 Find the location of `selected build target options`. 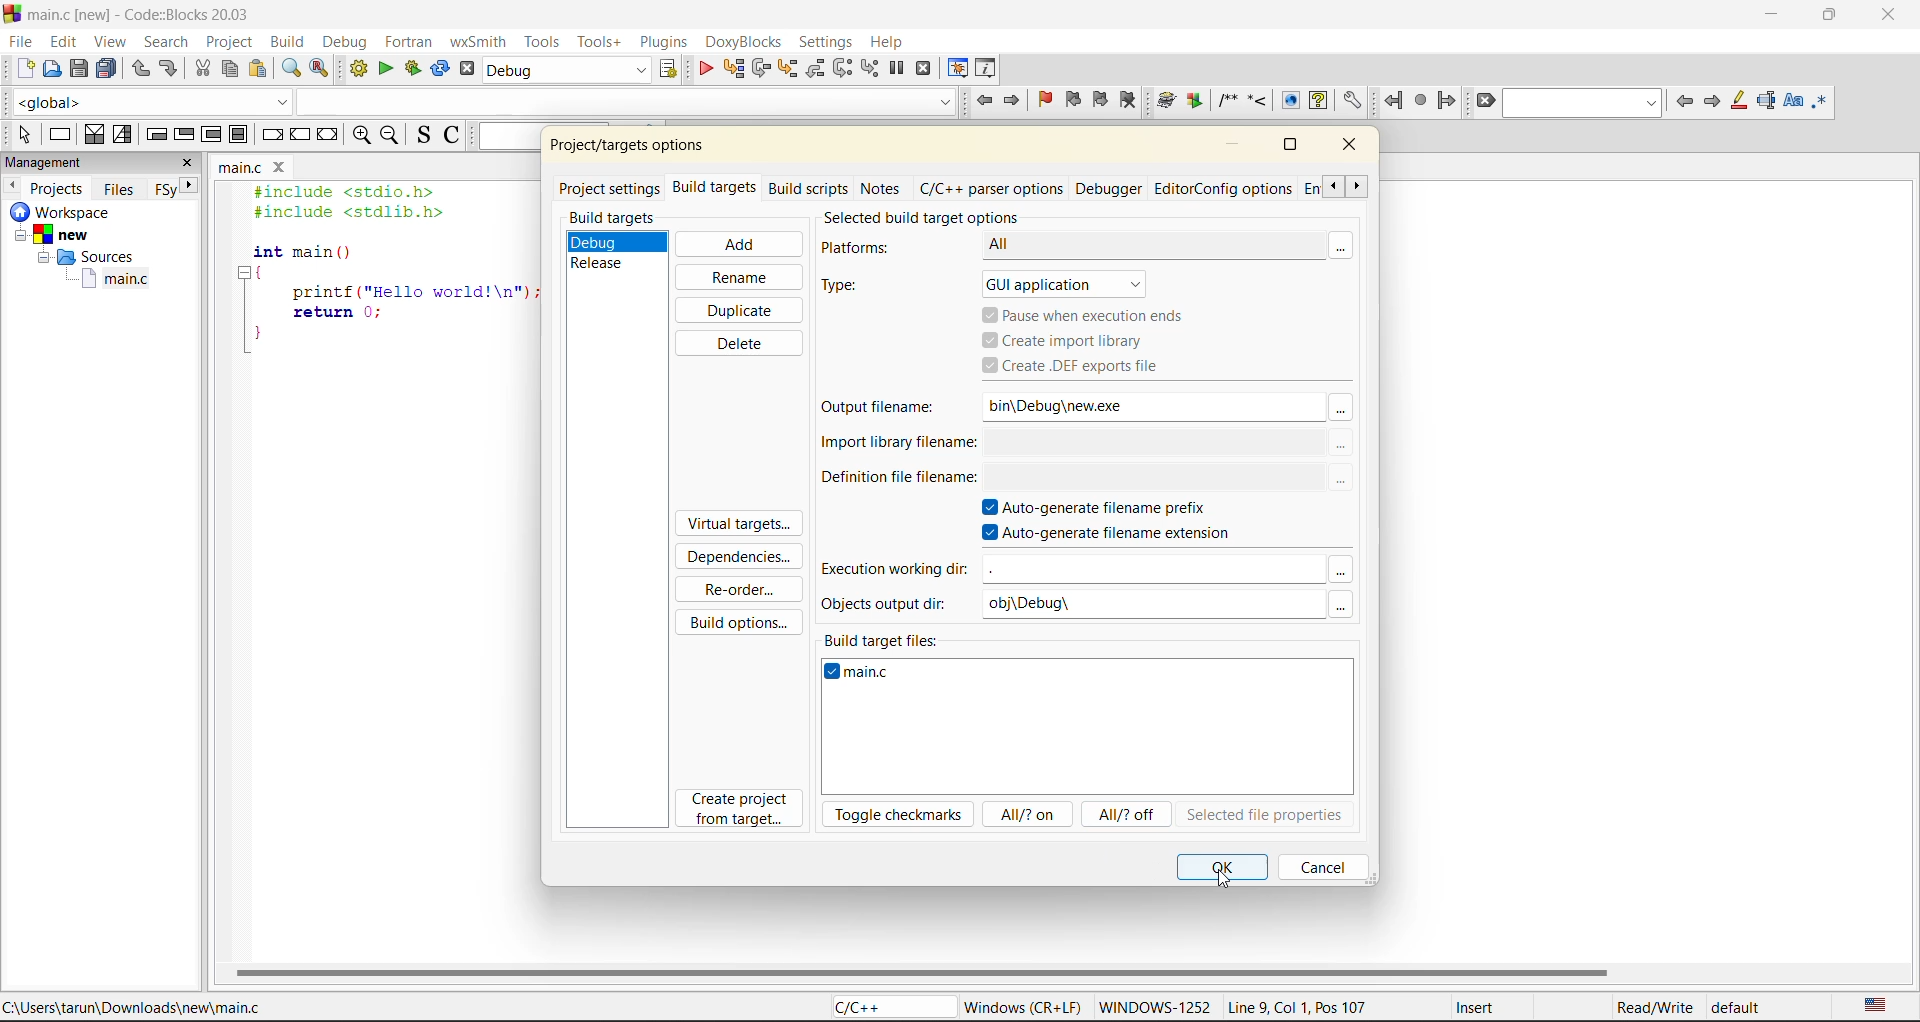

selected build target options is located at coordinates (926, 216).